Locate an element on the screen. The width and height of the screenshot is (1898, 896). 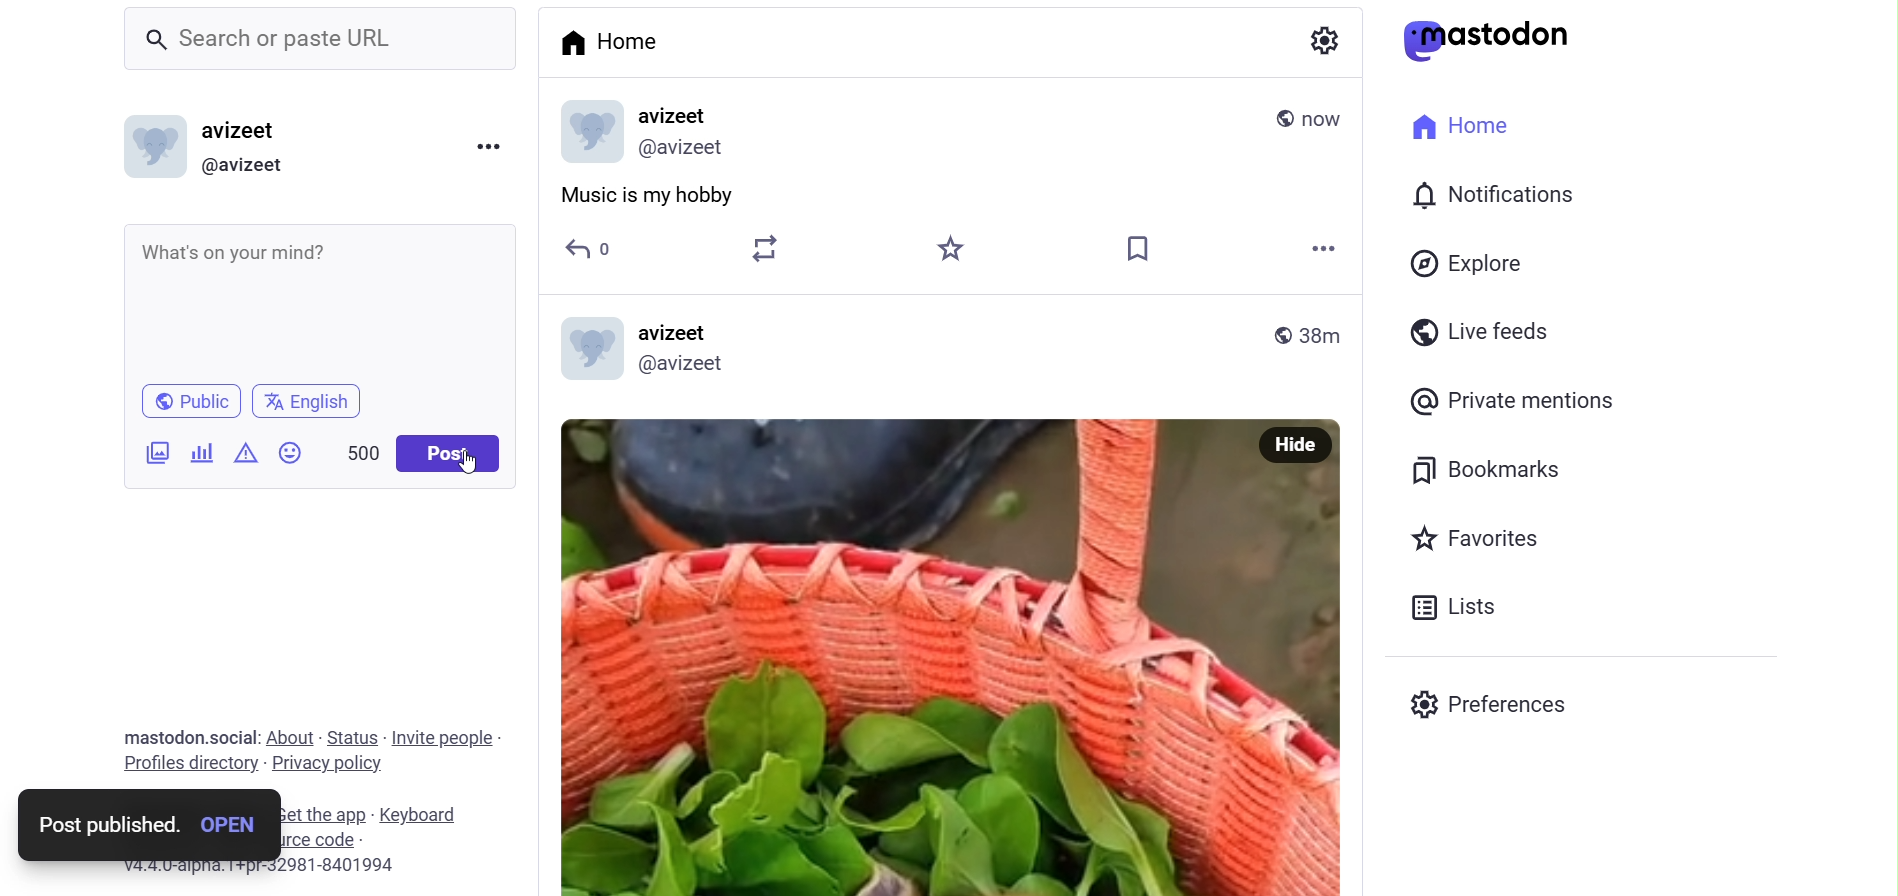
Invite People is located at coordinates (445, 738).